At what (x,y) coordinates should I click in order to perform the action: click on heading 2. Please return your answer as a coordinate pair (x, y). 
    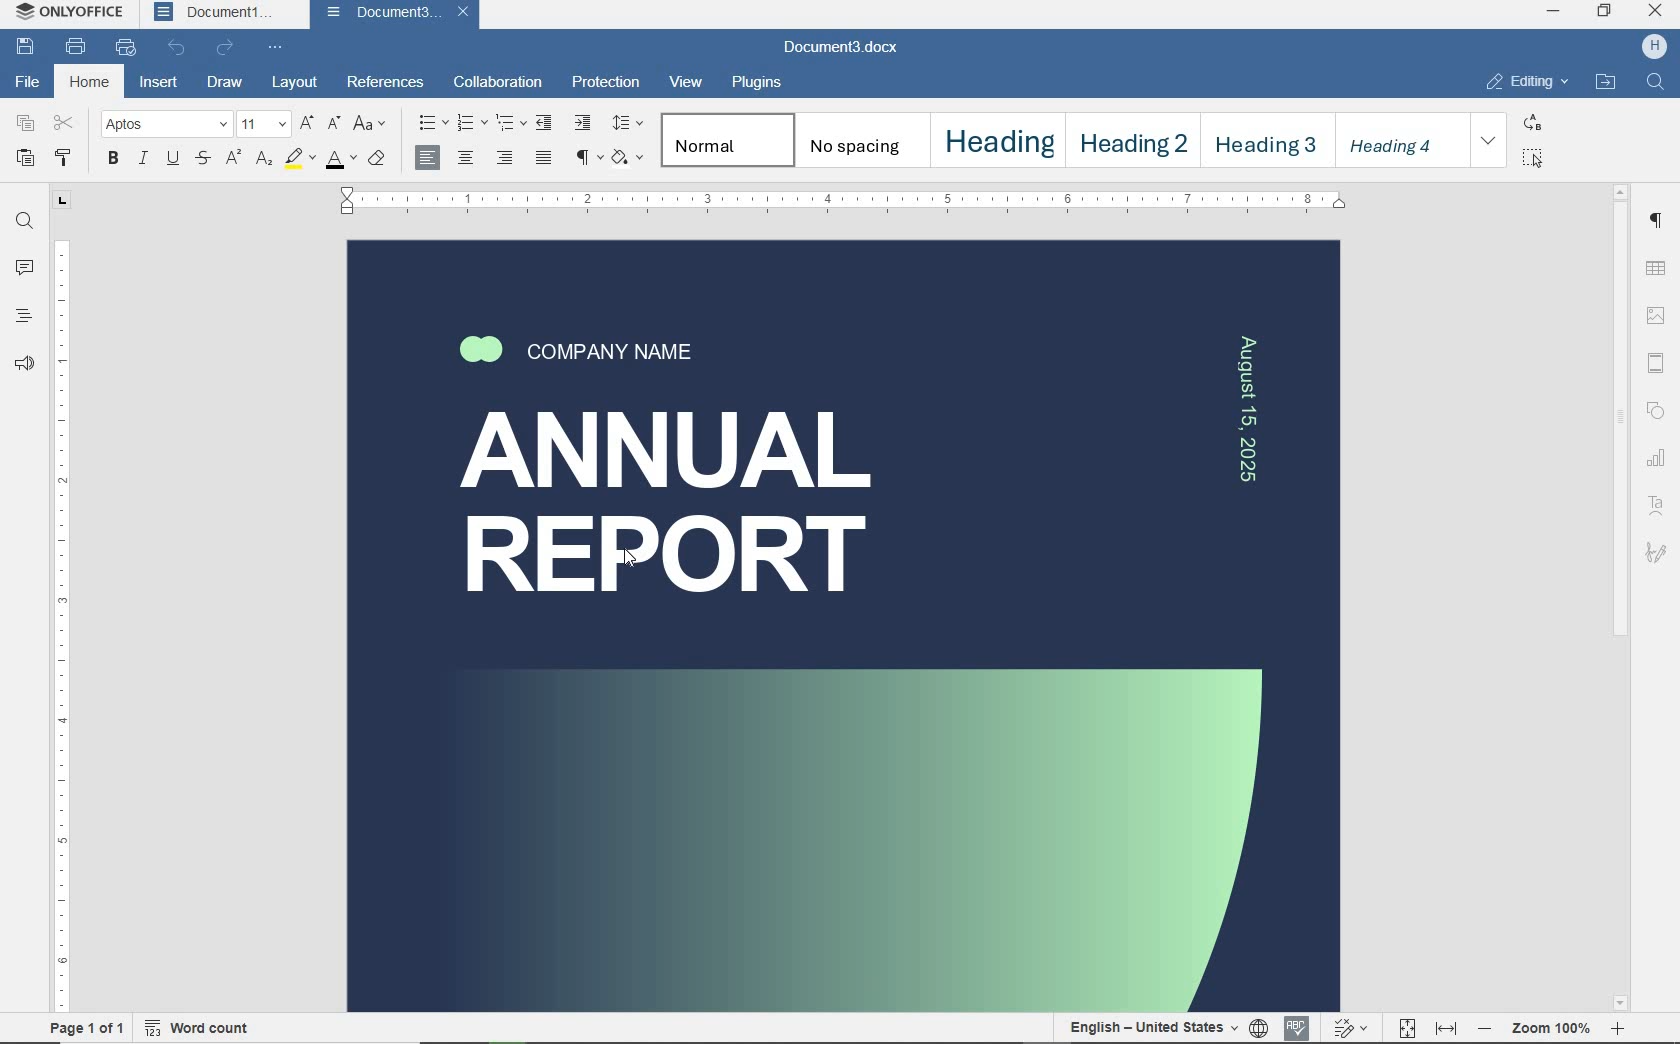
    Looking at the image, I should click on (1130, 138).